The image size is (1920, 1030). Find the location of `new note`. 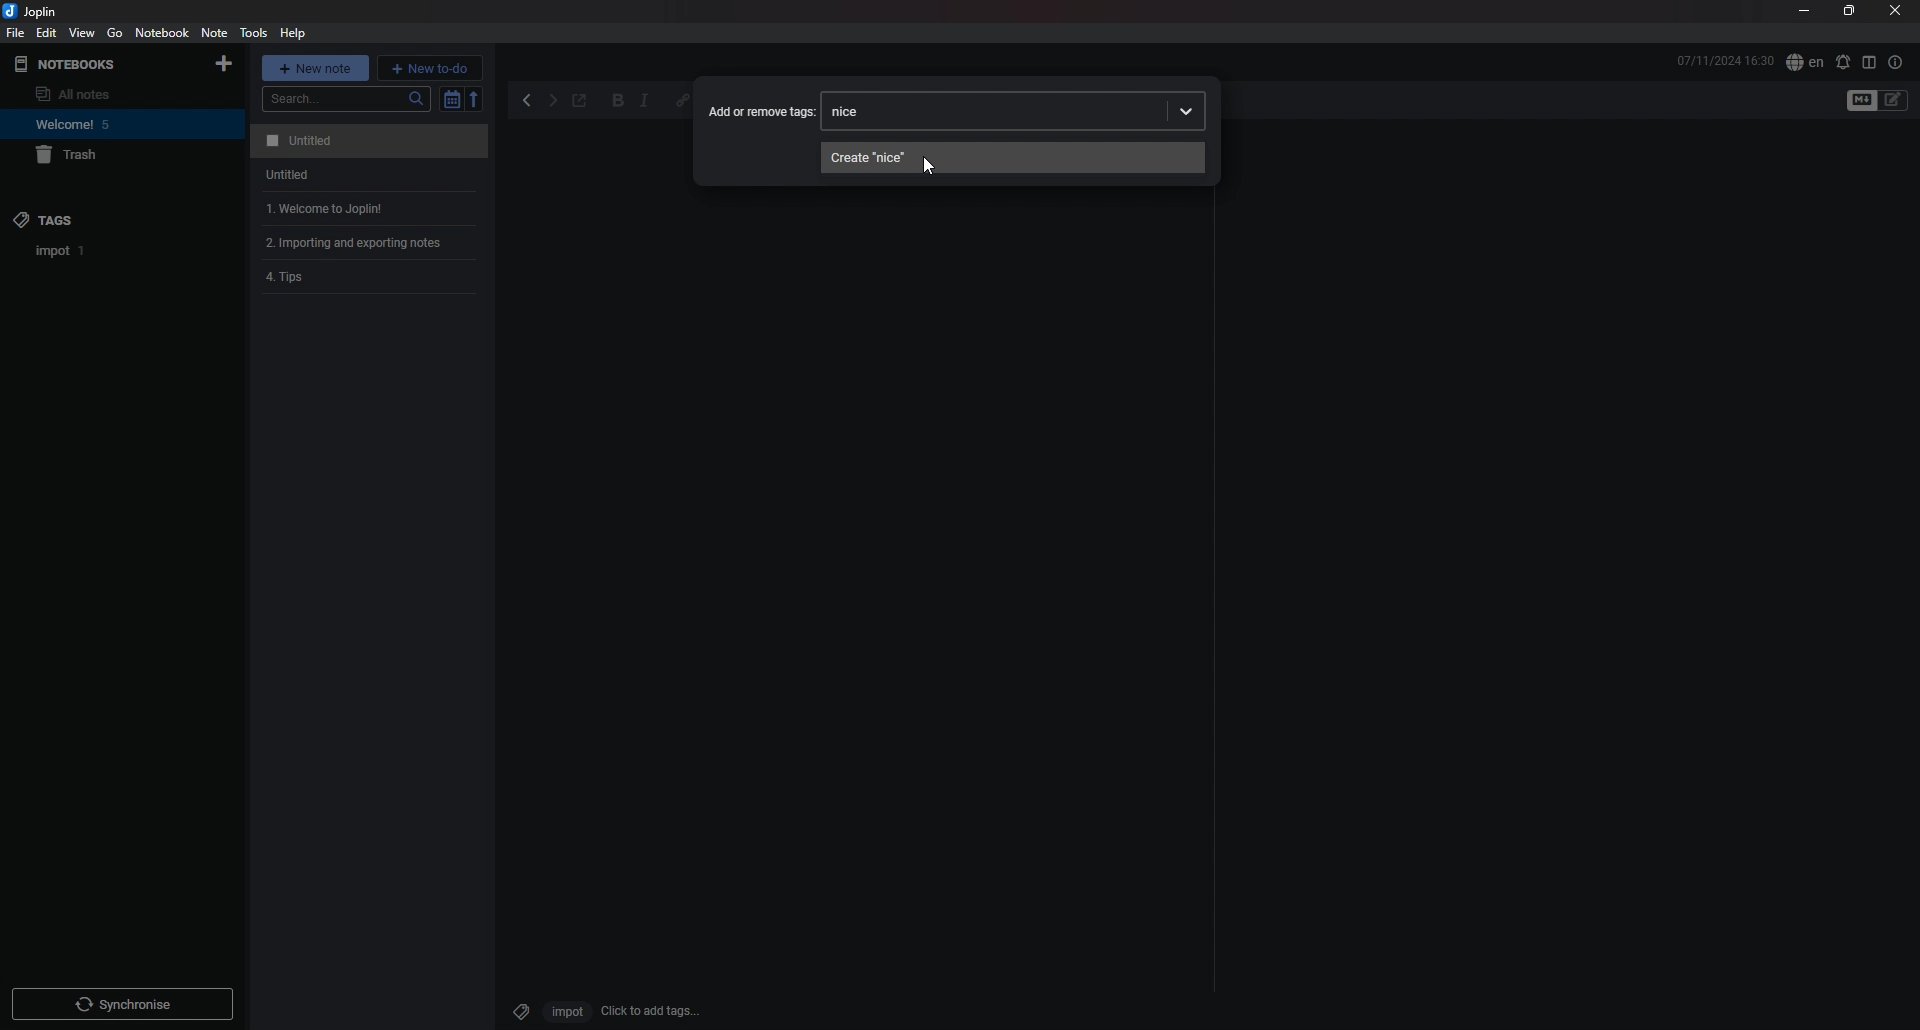

new note is located at coordinates (316, 67).